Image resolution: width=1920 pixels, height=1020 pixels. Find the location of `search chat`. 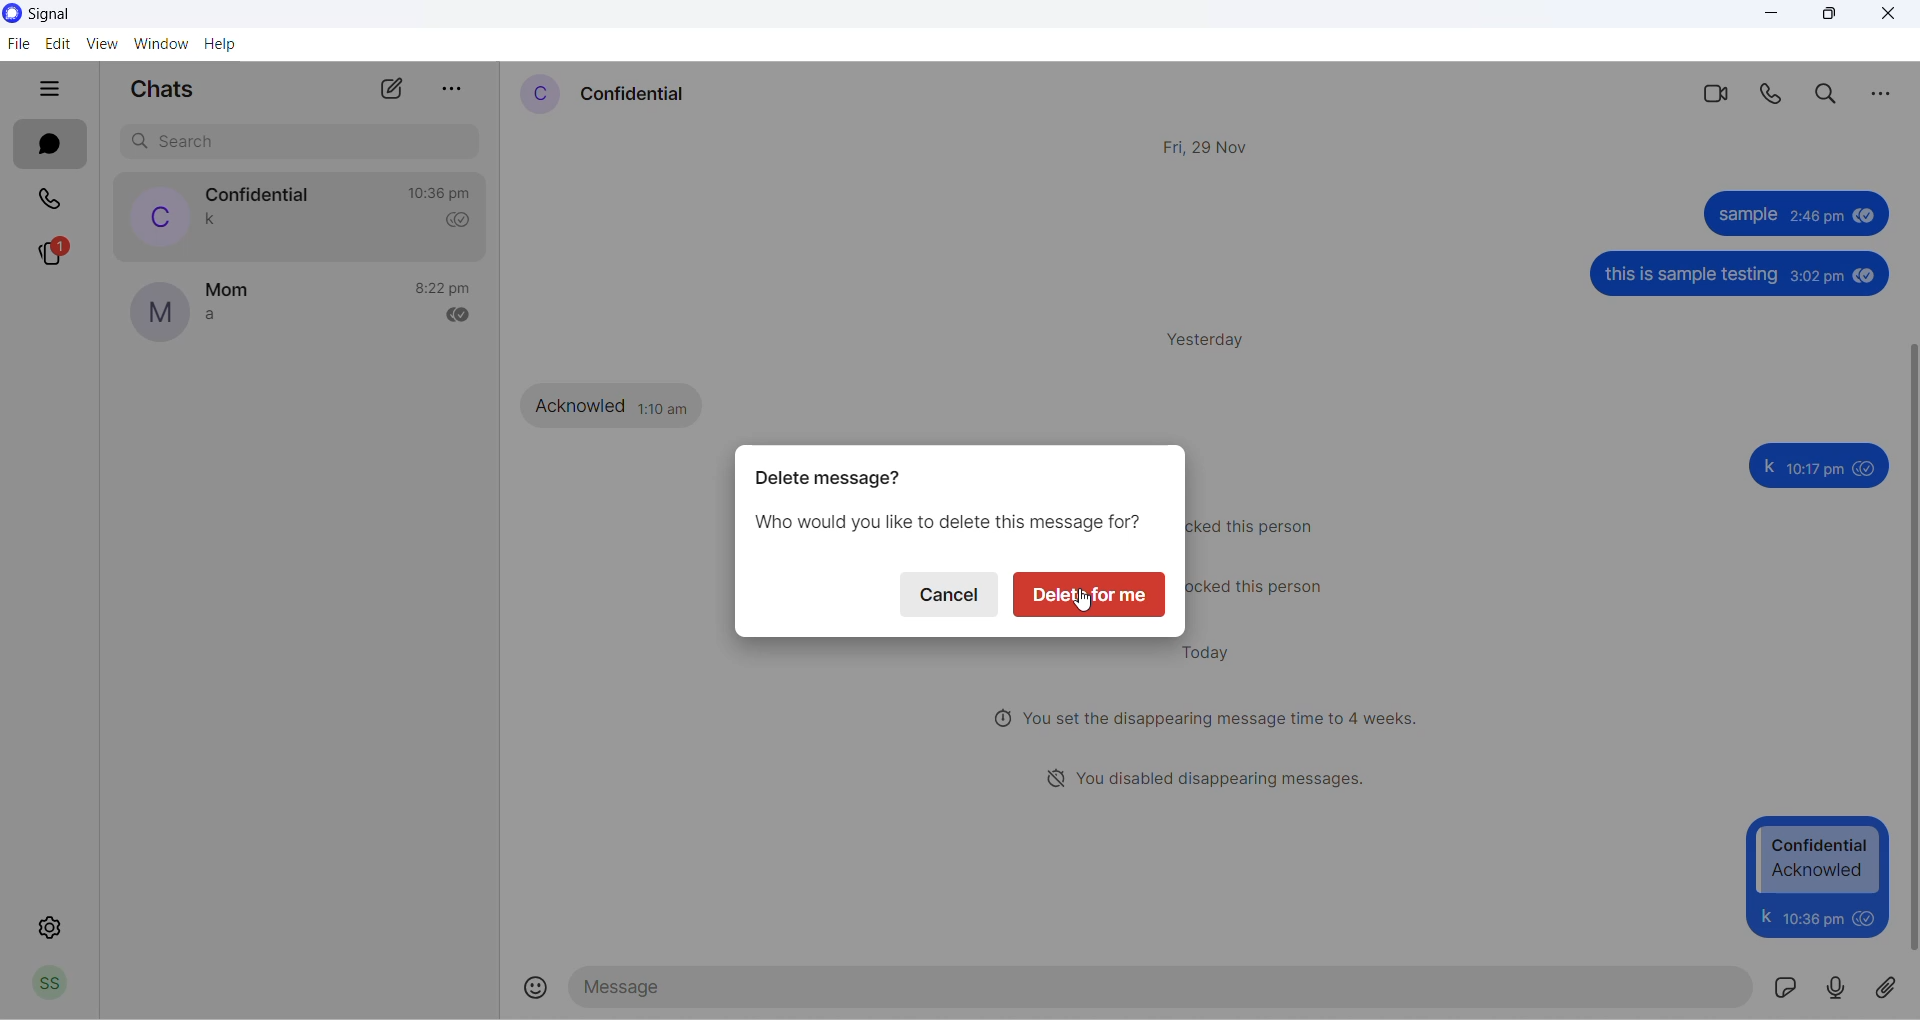

search chat is located at coordinates (301, 143).